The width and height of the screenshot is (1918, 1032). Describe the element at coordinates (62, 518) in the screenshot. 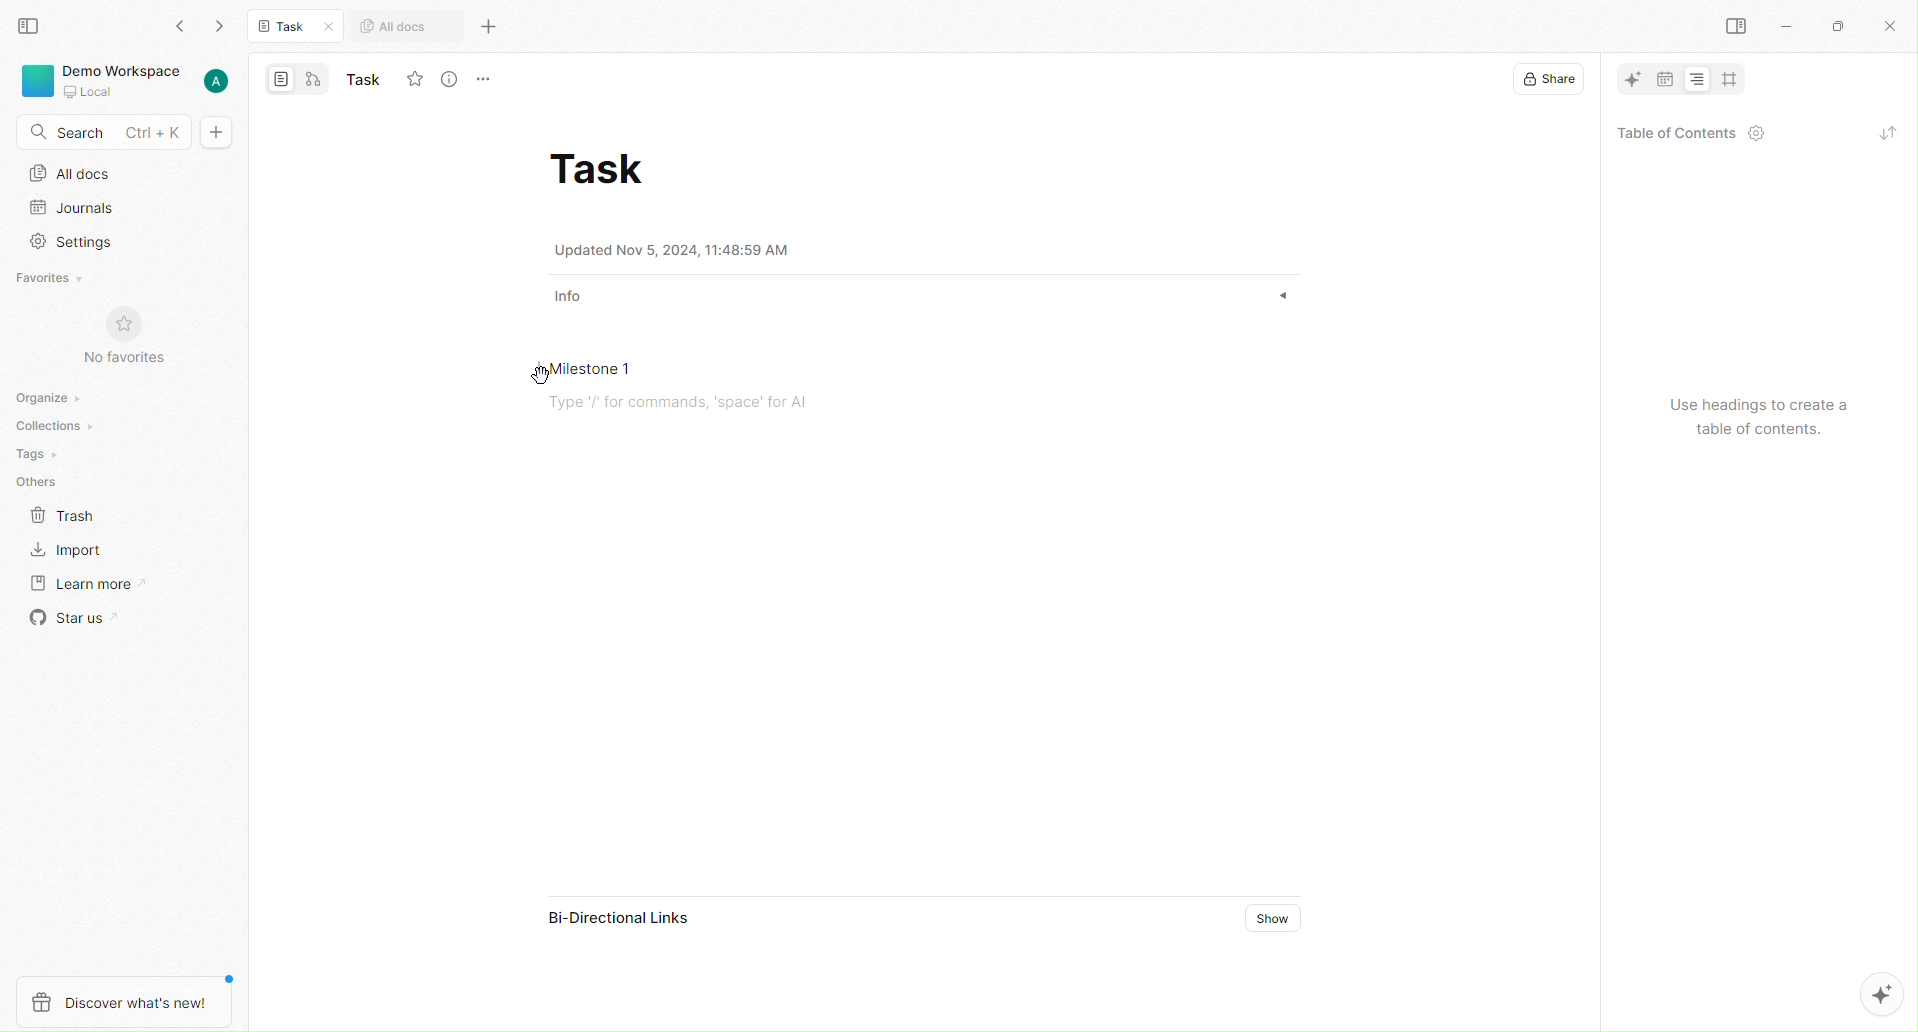

I see `Trash` at that location.